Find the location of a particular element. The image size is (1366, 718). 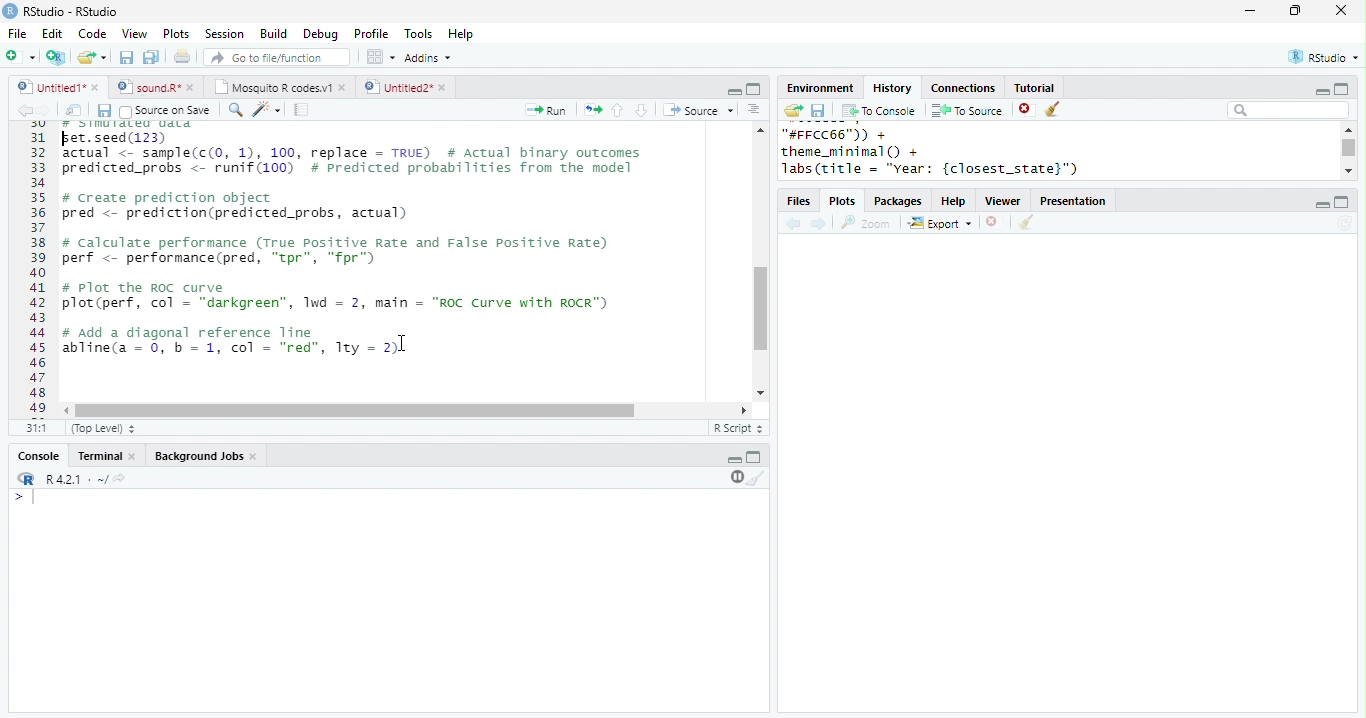

Mosquito R codes.v1 is located at coordinates (273, 87).